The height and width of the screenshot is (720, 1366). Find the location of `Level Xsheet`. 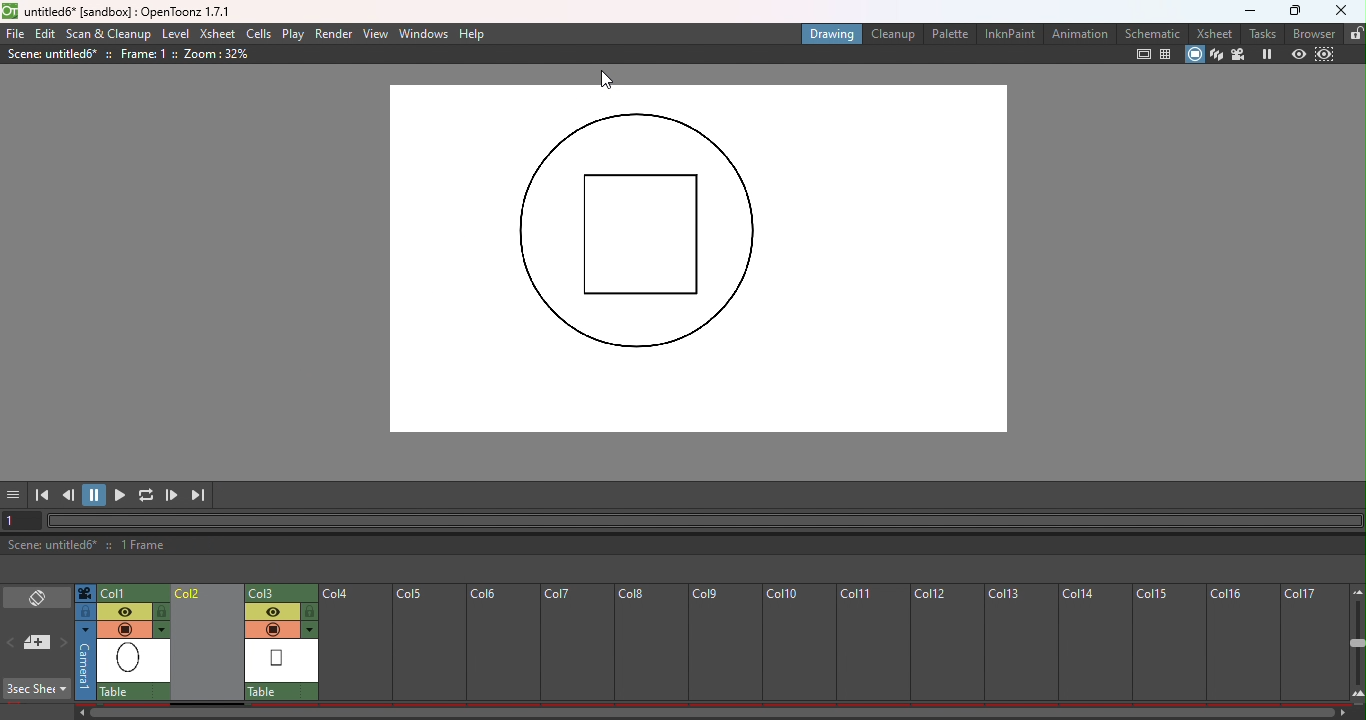

Level Xsheet is located at coordinates (199, 33).